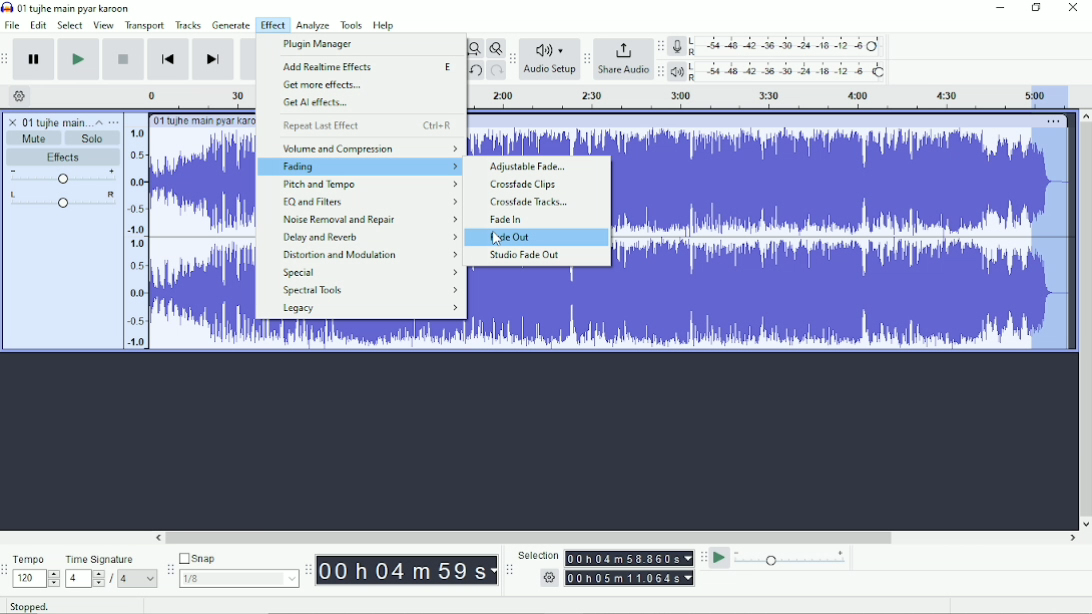  What do you see at coordinates (63, 177) in the screenshot?
I see `Volume` at bounding box center [63, 177].